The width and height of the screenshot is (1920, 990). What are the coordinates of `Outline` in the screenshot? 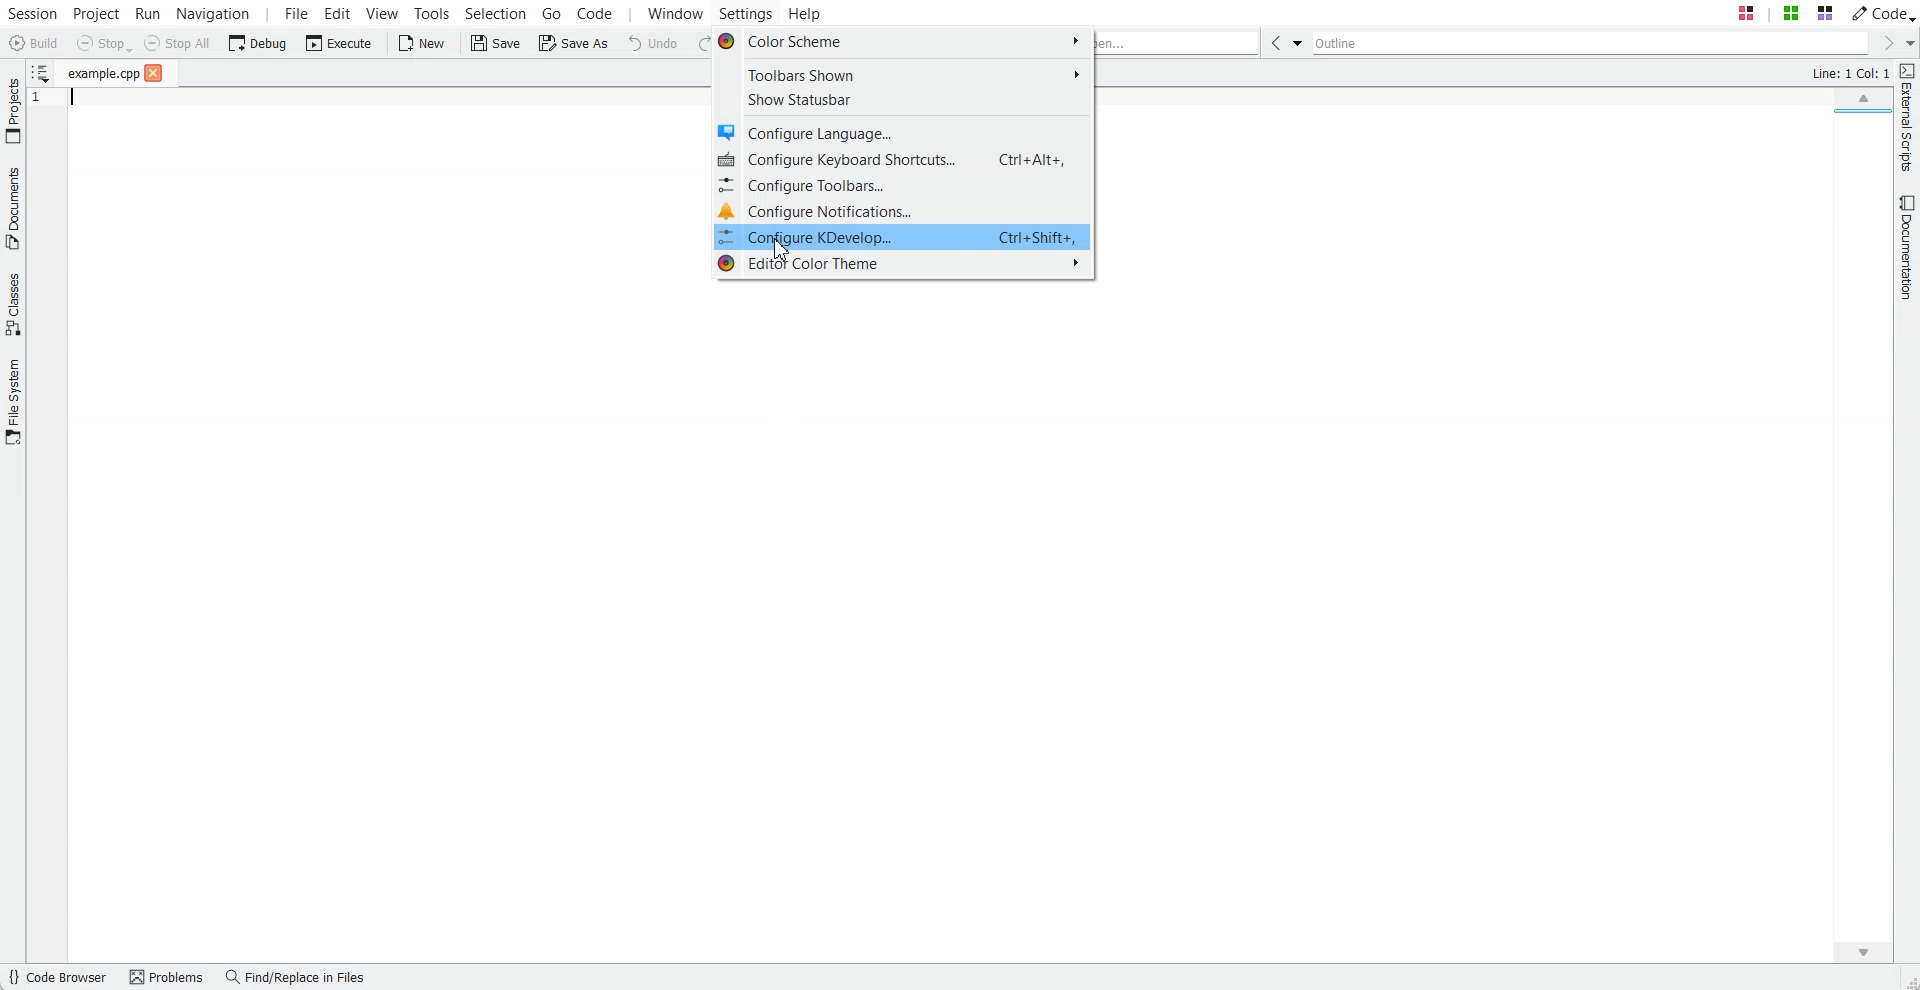 It's located at (1588, 43).